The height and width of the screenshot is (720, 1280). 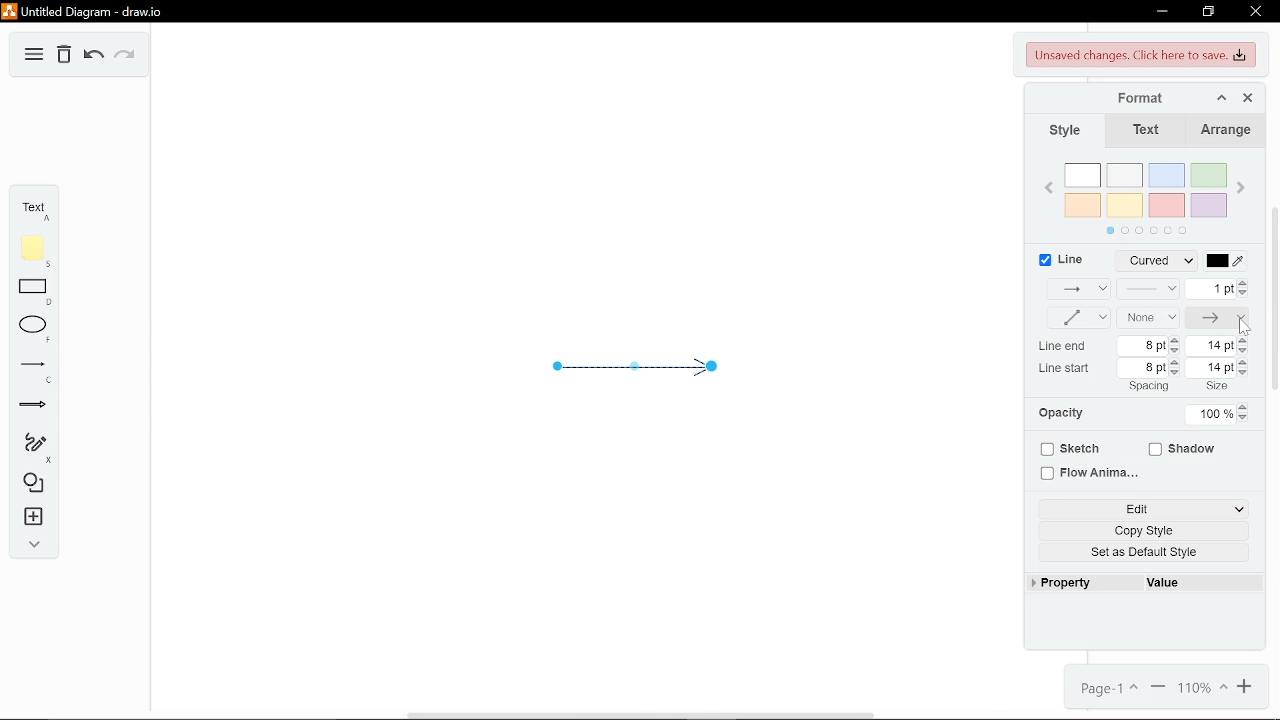 What do you see at coordinates (1070, 584) in the screenshot?
I see `Property` at bounding box center [1070, 584].